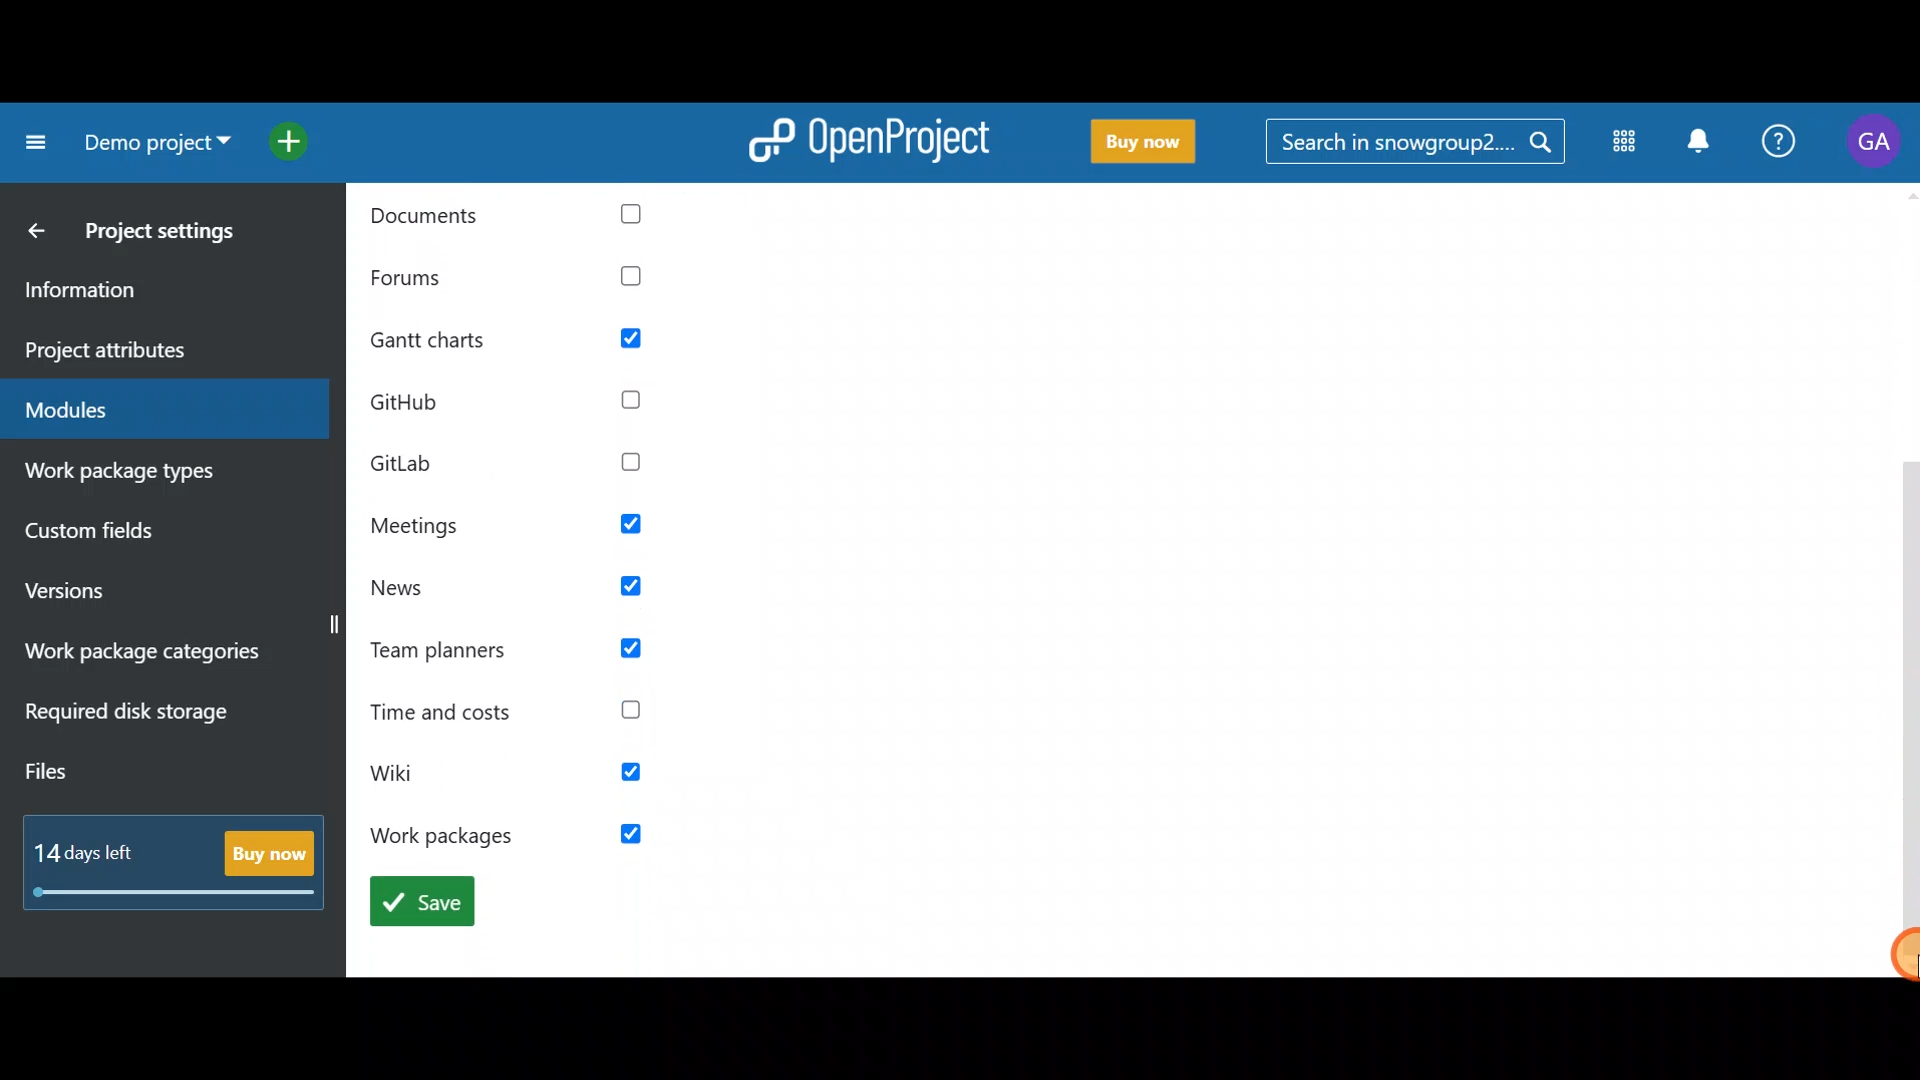 The image size is (1920, 1080). What do you see at coordinates (514, 835) in the screenshot?
I see `work packages` at bounding box center [514, 835].